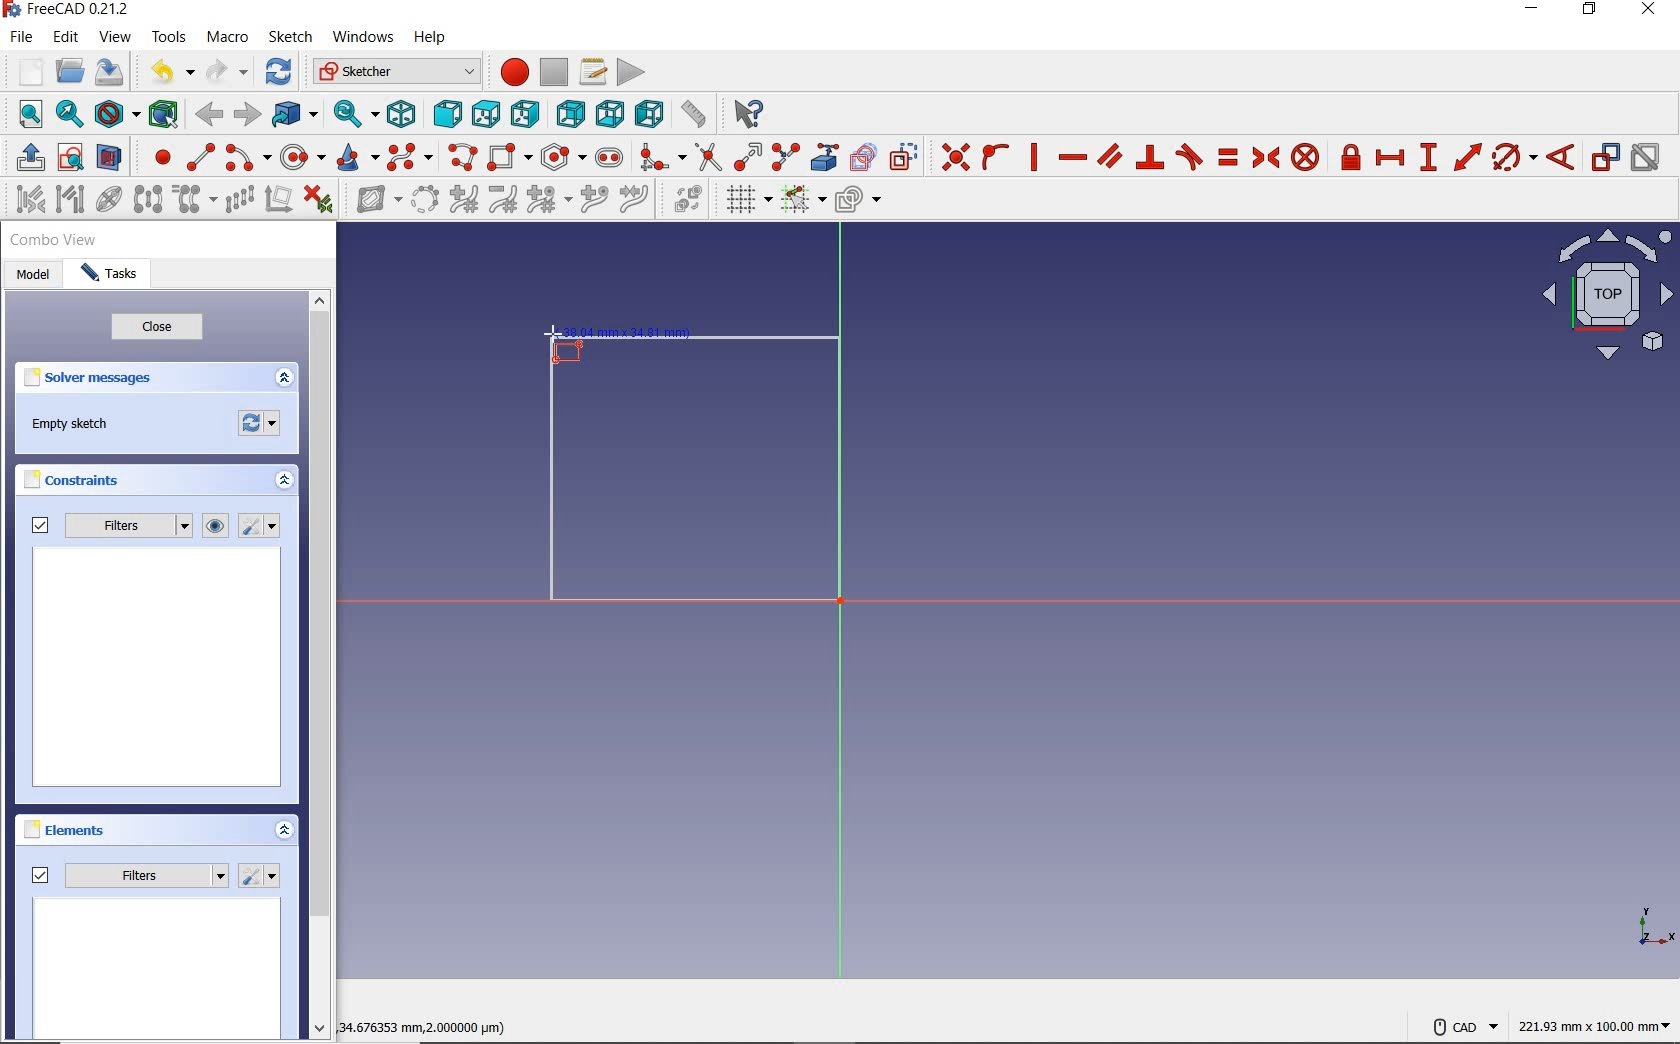 The image size is (1680, 1044). What do you see at coordinates (285, 482) in the screenshot?
I see `expand` at bounding box center [285, 482].